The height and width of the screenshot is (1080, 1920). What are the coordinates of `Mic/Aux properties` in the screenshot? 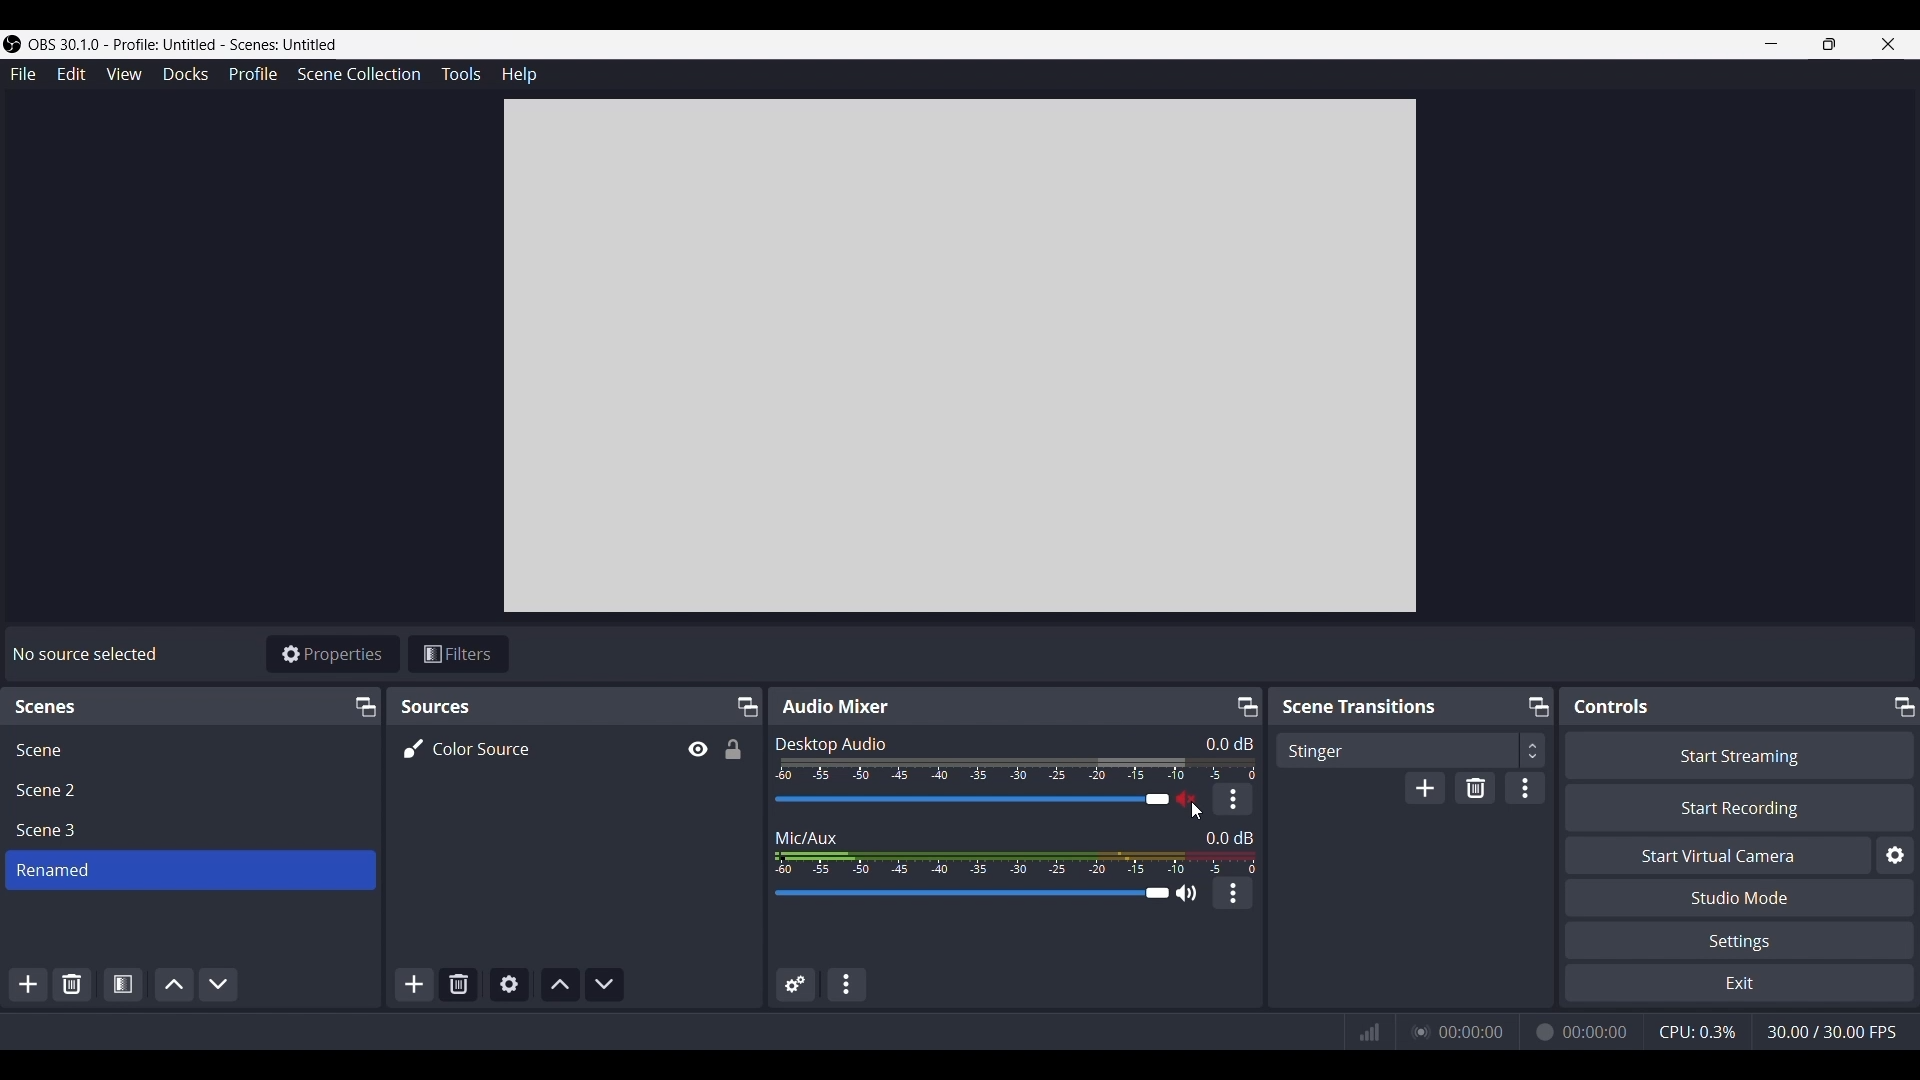 It's located at (1232, 893).